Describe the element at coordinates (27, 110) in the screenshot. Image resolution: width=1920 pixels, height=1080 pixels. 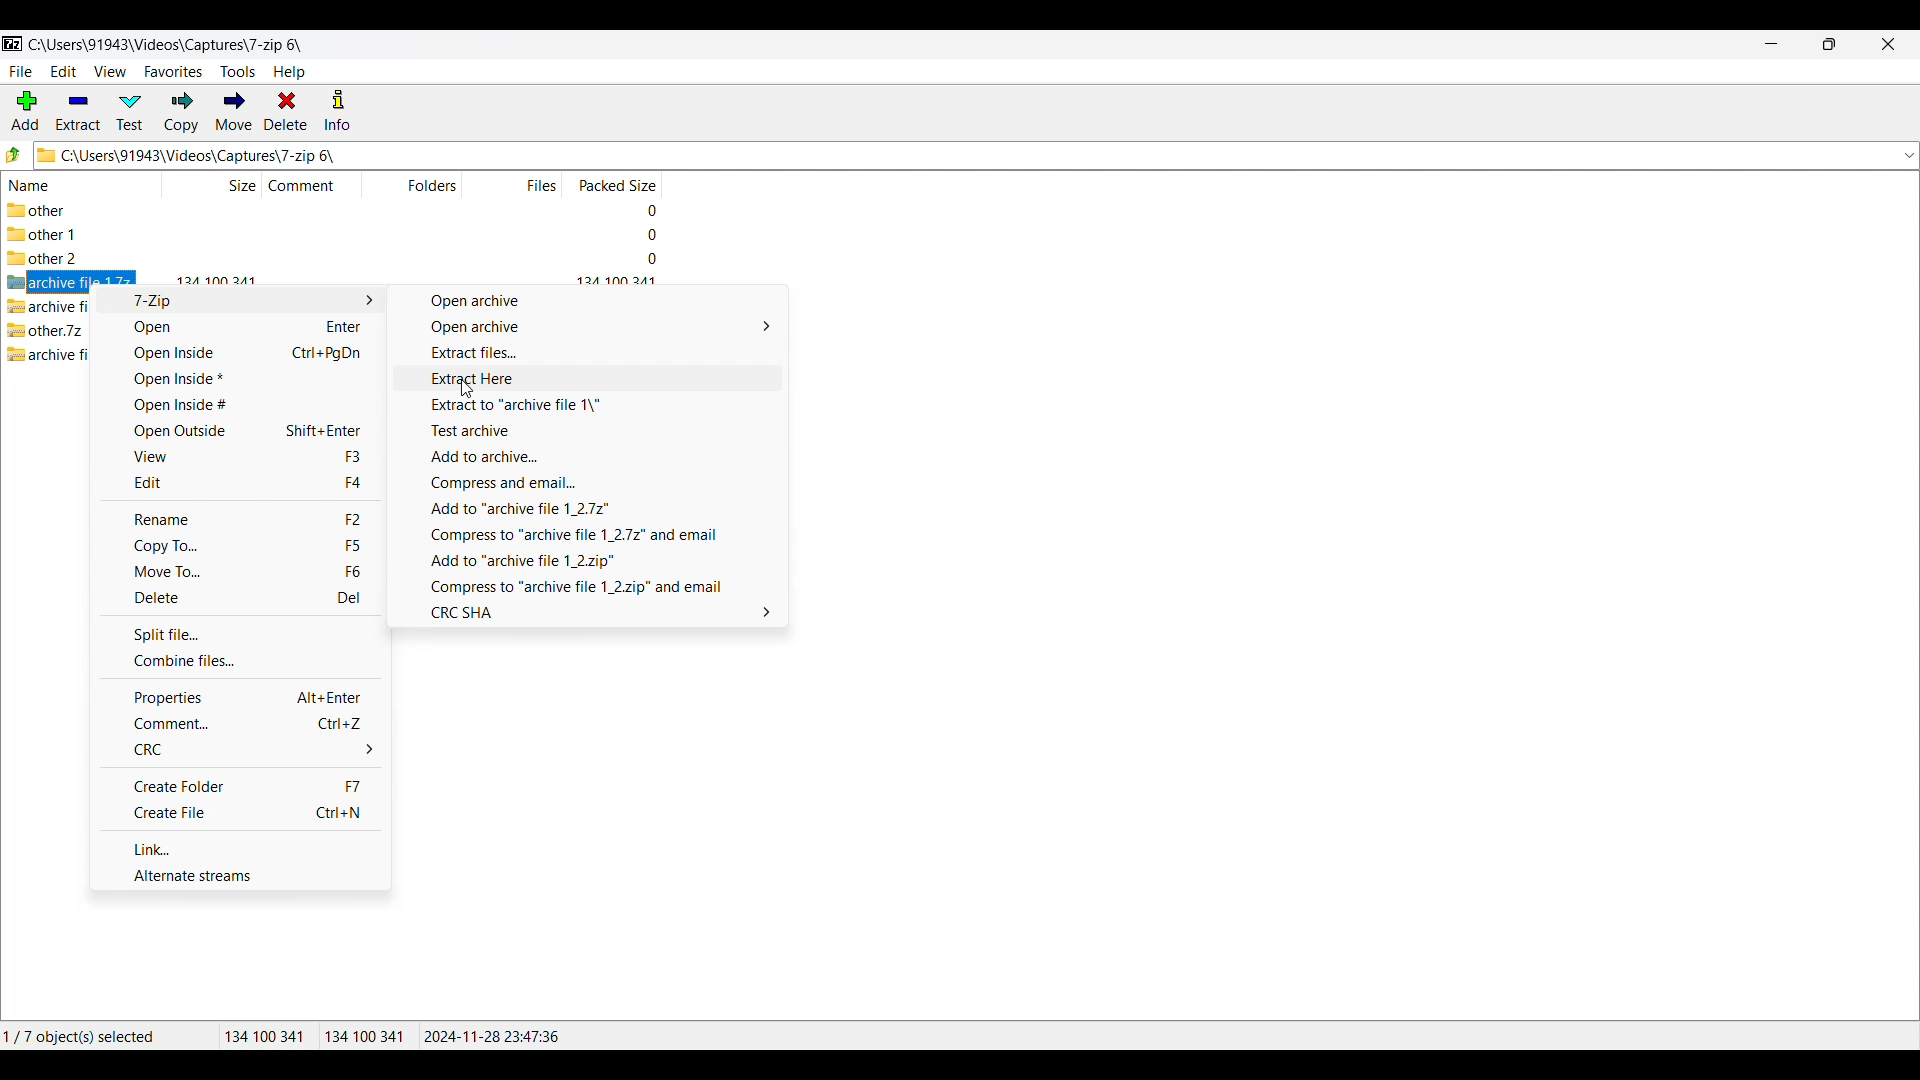
I see `Add` at that location.